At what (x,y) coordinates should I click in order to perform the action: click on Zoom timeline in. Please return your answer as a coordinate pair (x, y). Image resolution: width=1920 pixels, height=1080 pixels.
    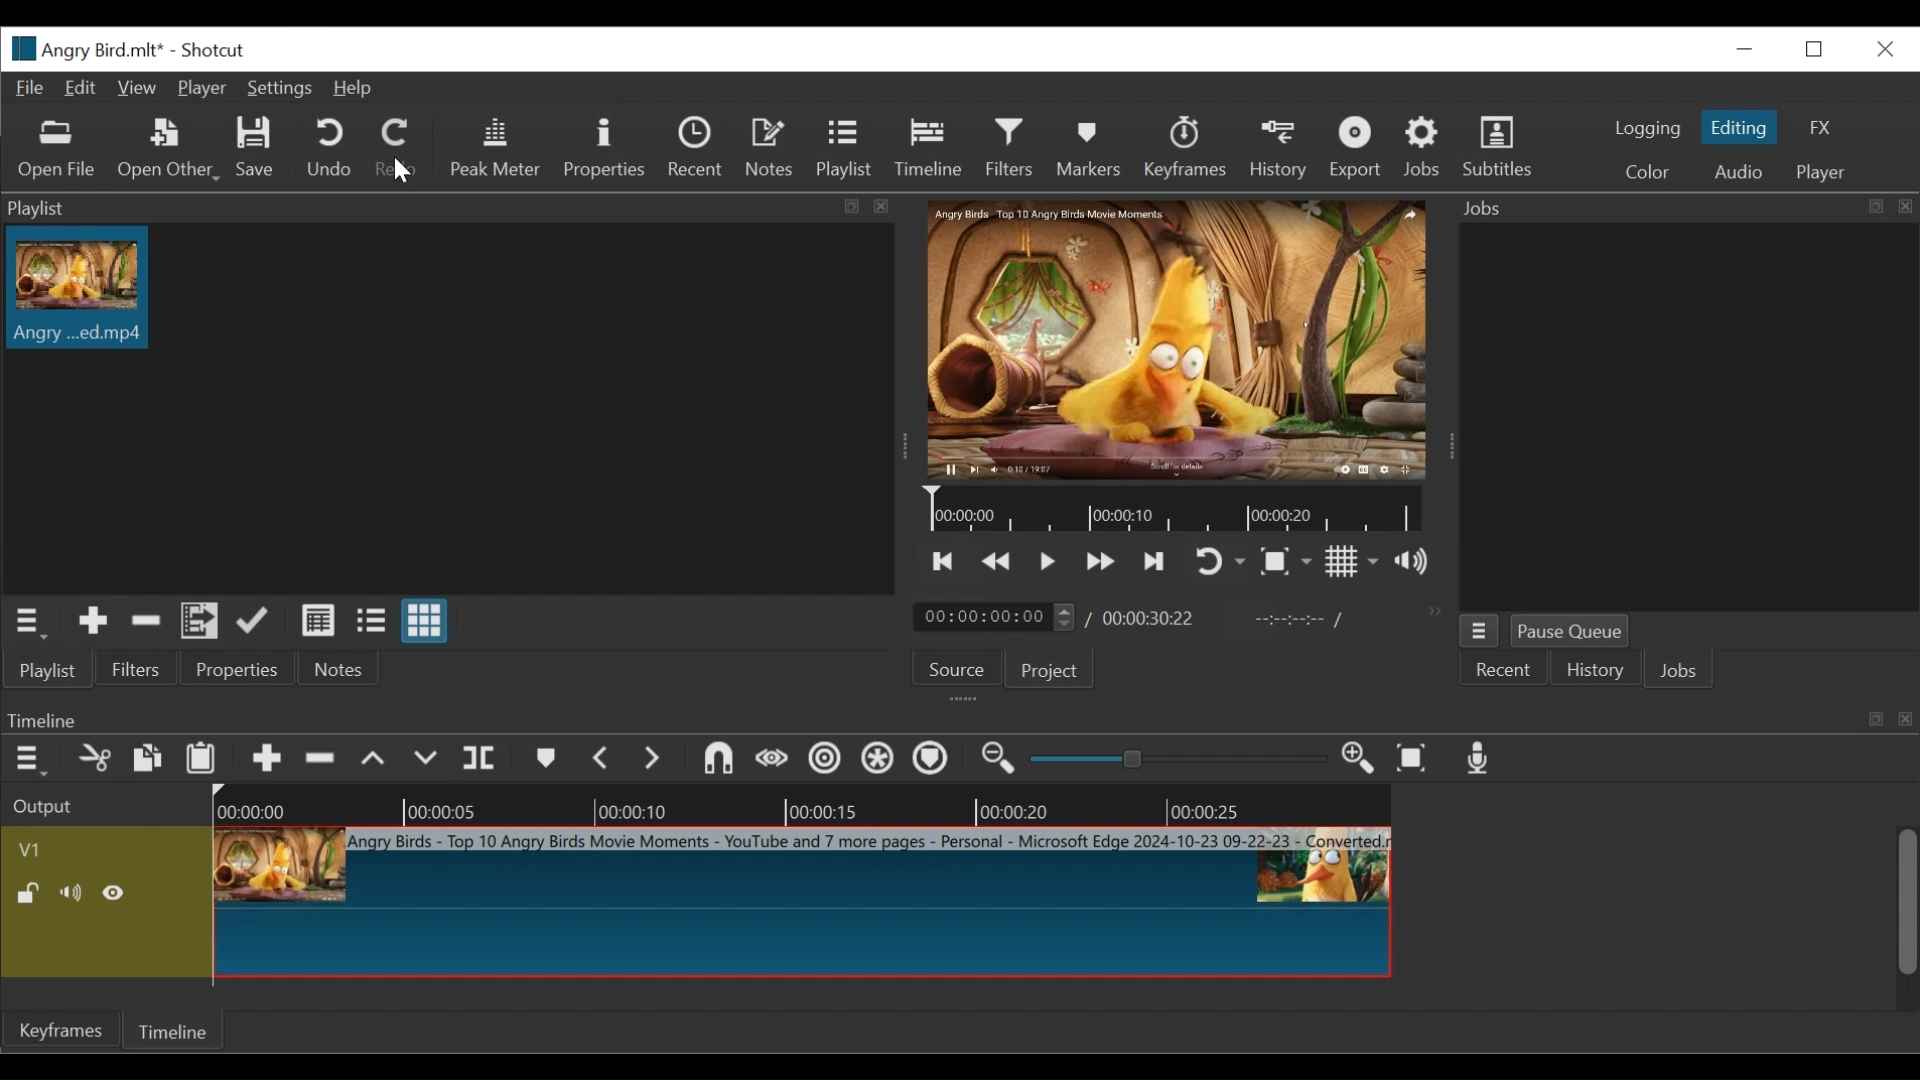
    Looking at the image, I should click on (1358, 760).